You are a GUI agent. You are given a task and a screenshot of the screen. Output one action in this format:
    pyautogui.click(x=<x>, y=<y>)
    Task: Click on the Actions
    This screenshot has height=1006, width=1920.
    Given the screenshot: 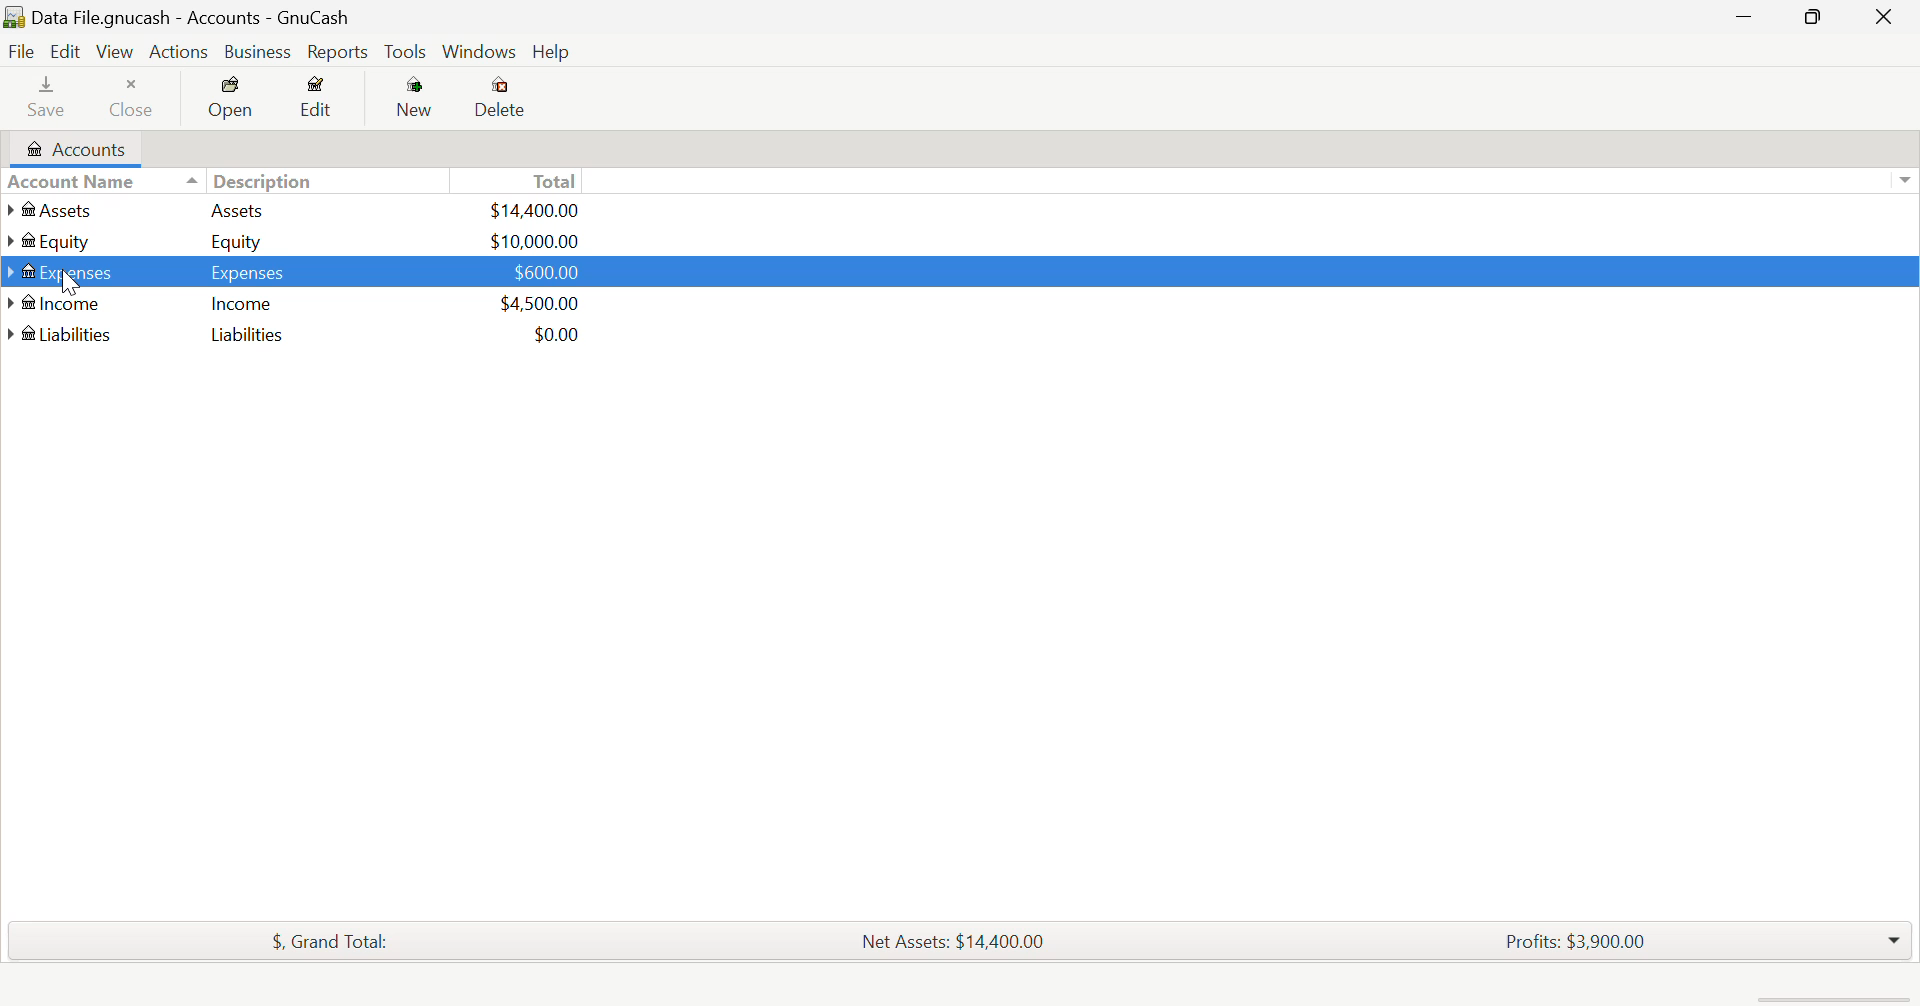 What is the action you would take?
    pyautogui.click(x=180, y=52)
    